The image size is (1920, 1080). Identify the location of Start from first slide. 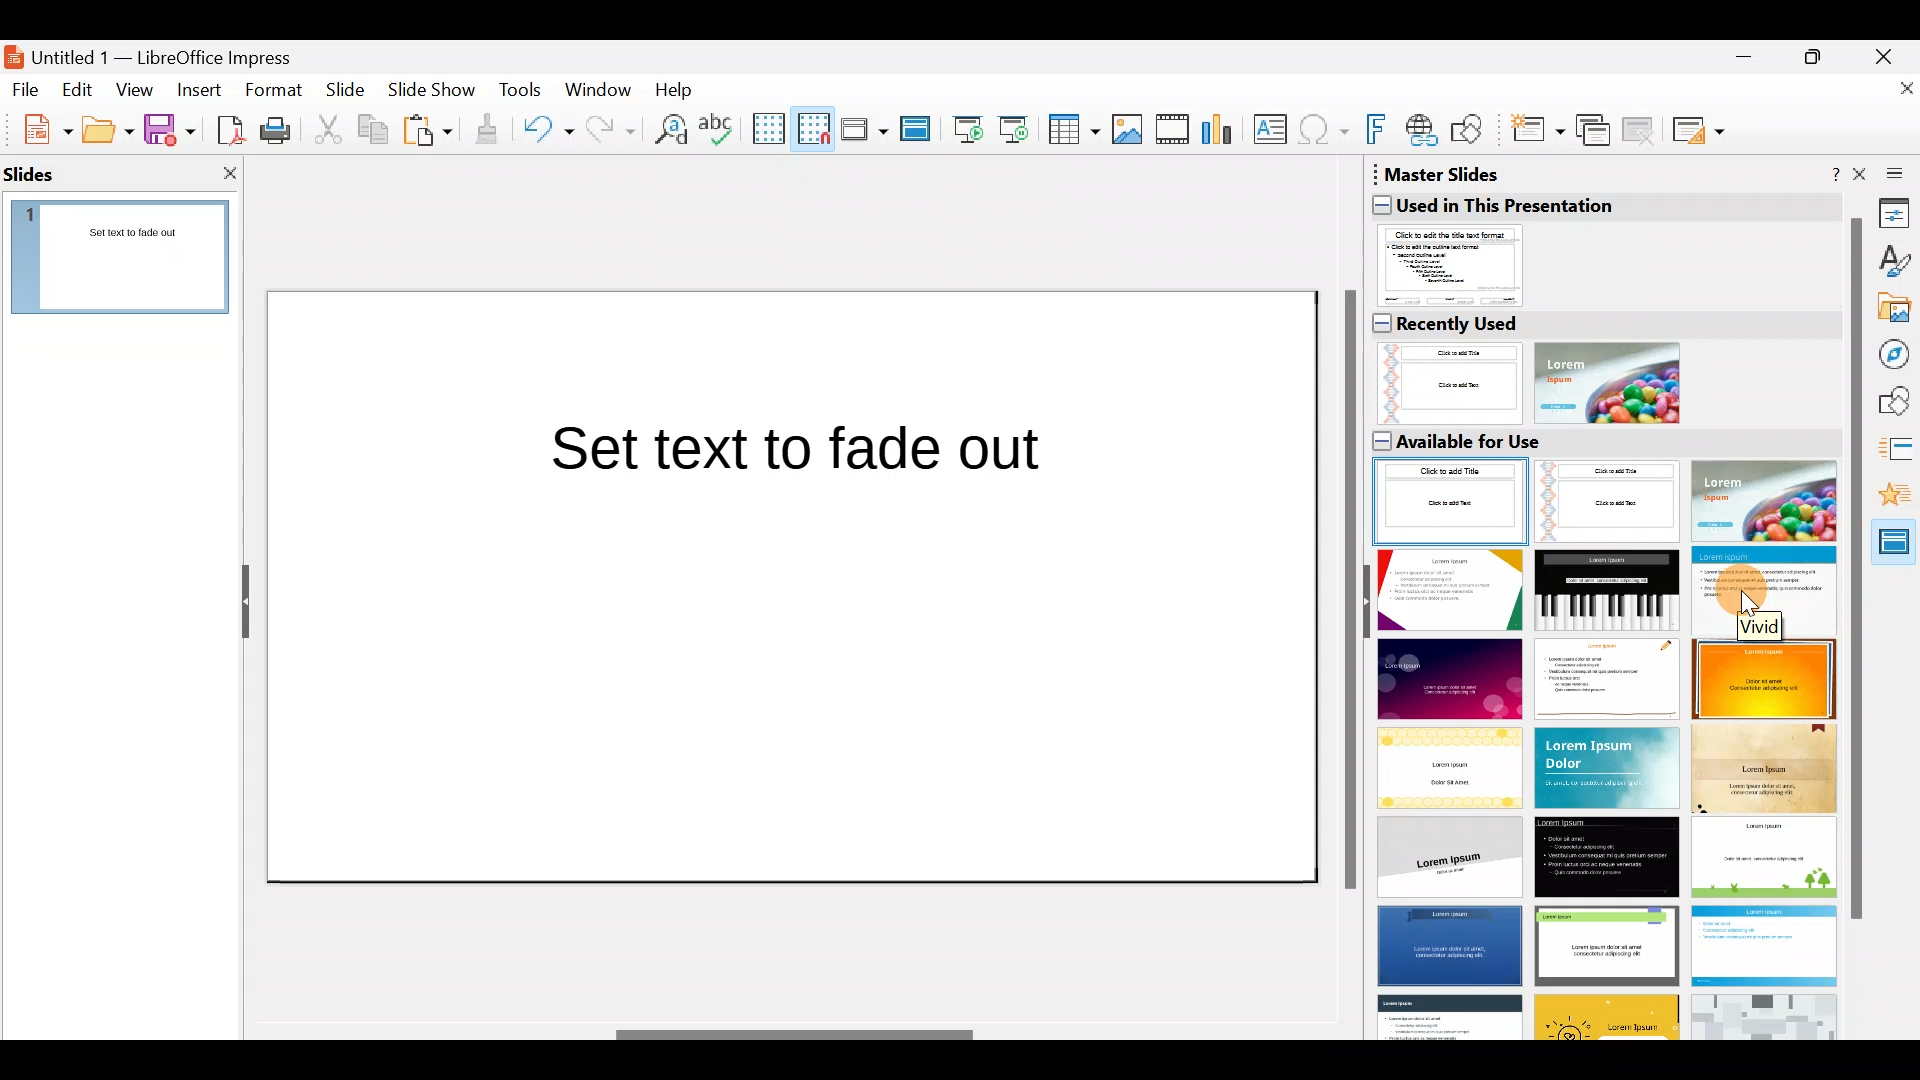
(968, 127).